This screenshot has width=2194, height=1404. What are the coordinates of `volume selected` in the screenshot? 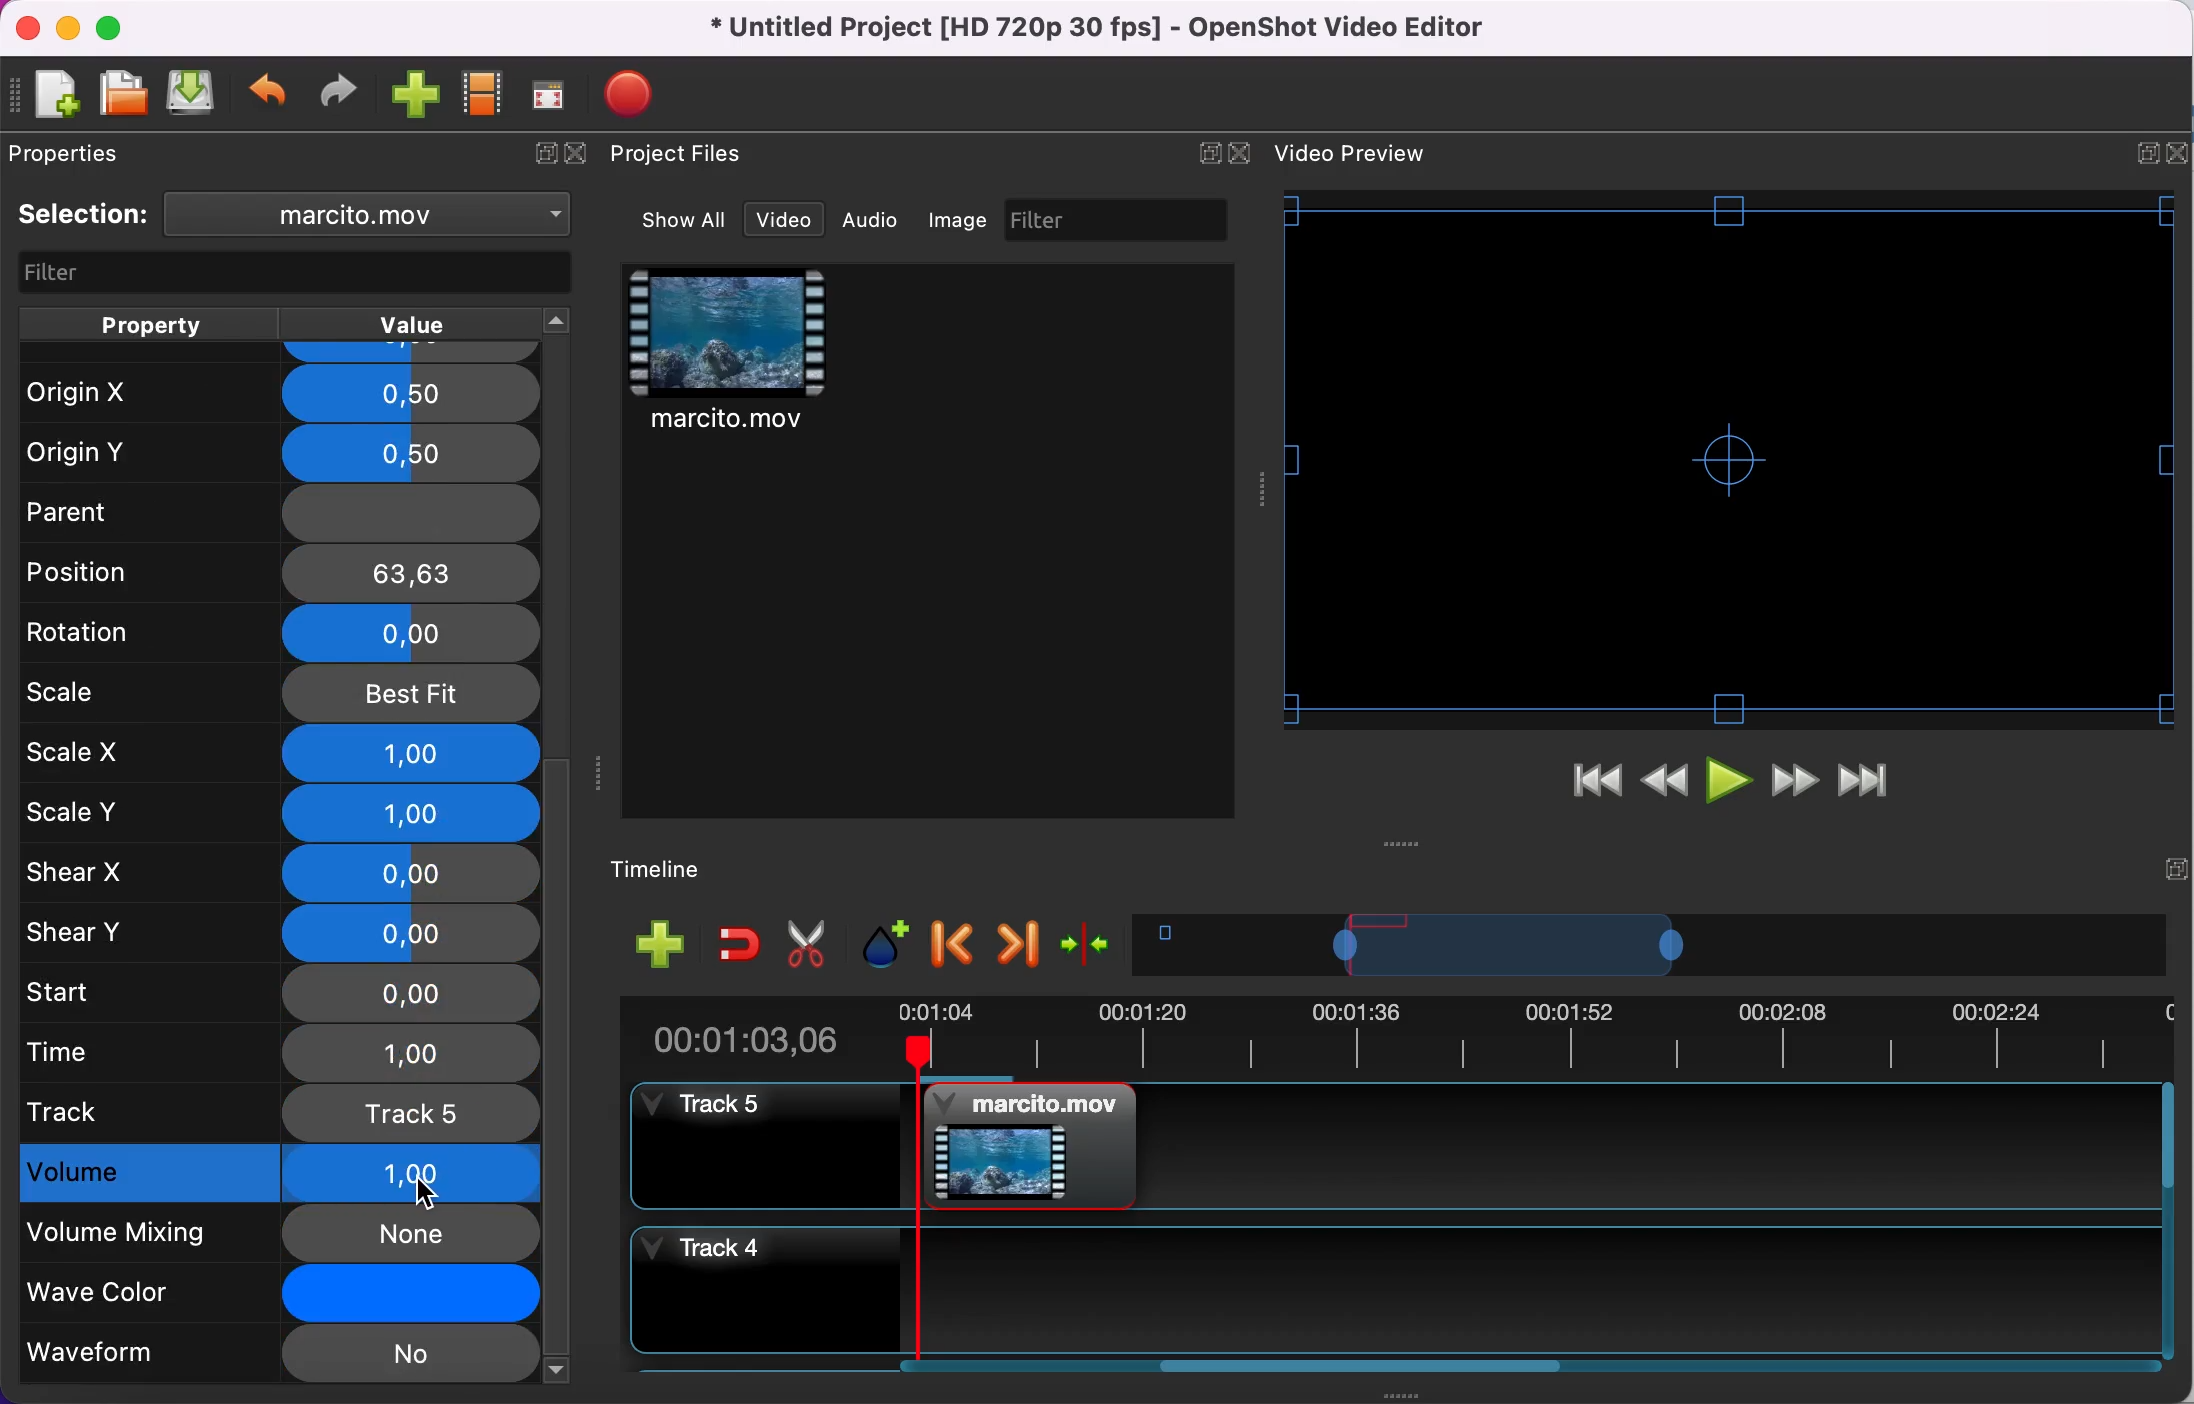 It's located at (281, 1170).